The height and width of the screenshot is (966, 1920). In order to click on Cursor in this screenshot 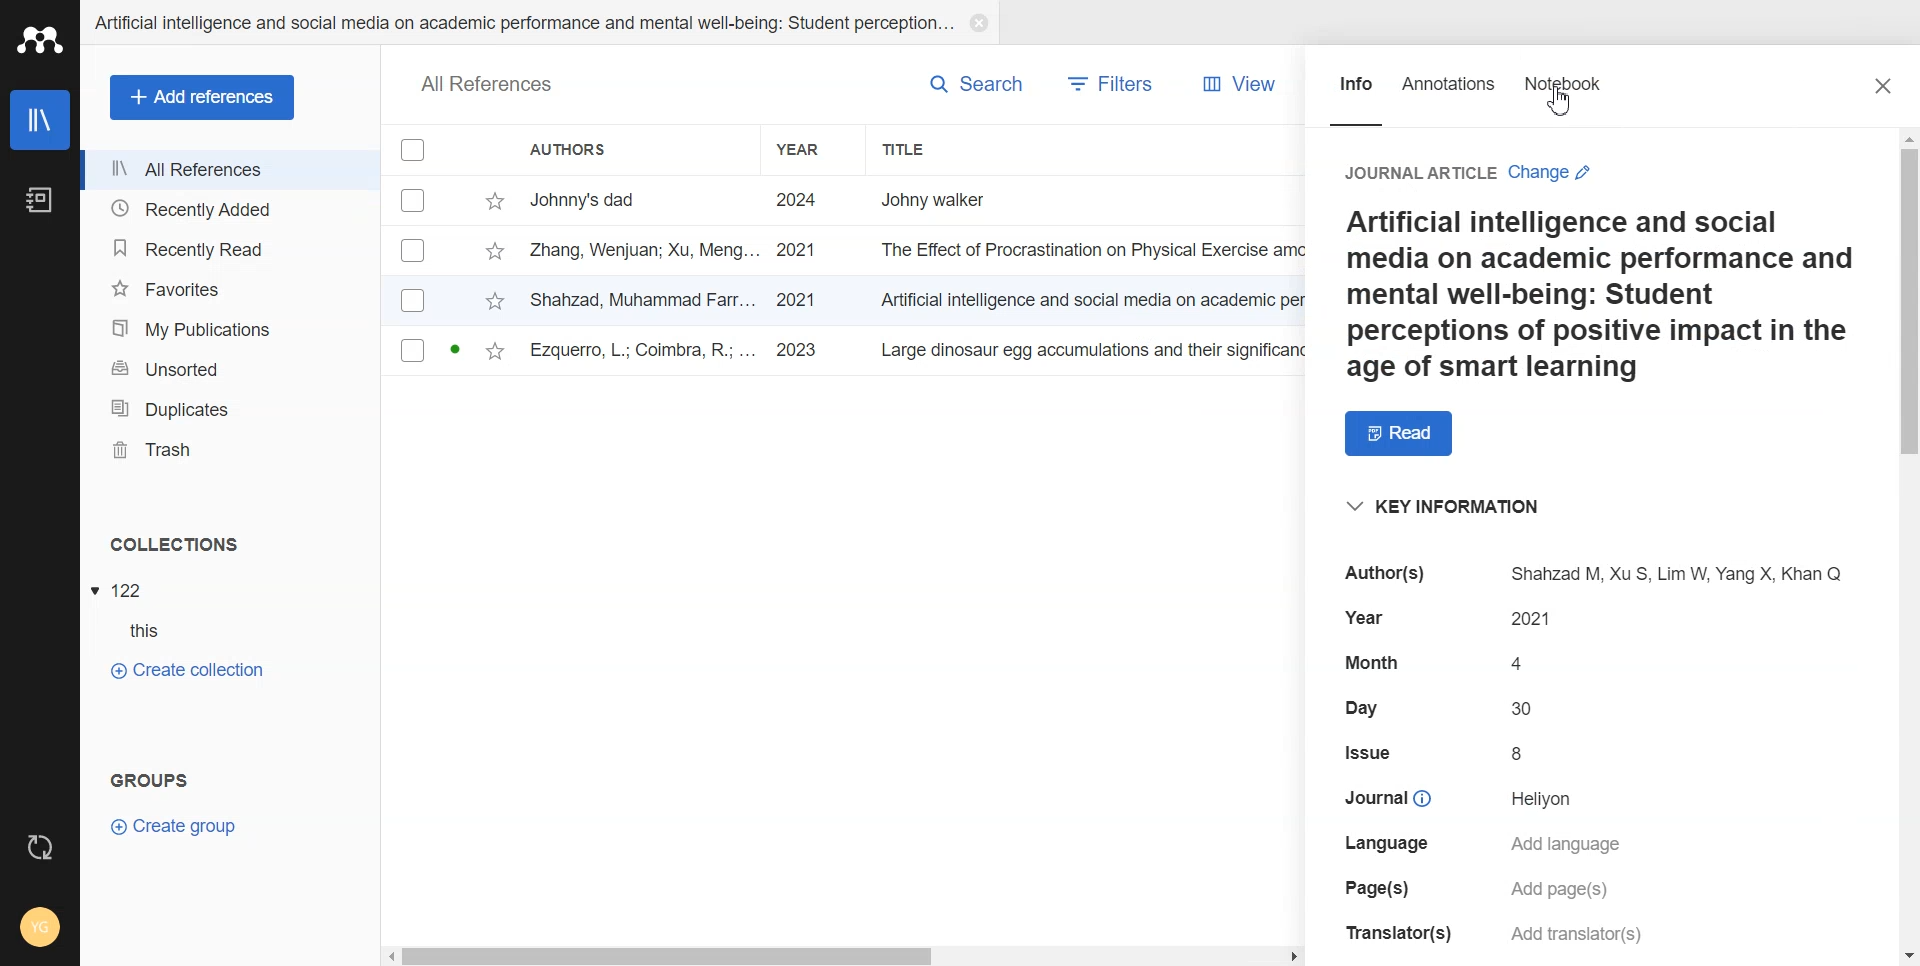, I will do `click(1561, 100)`.